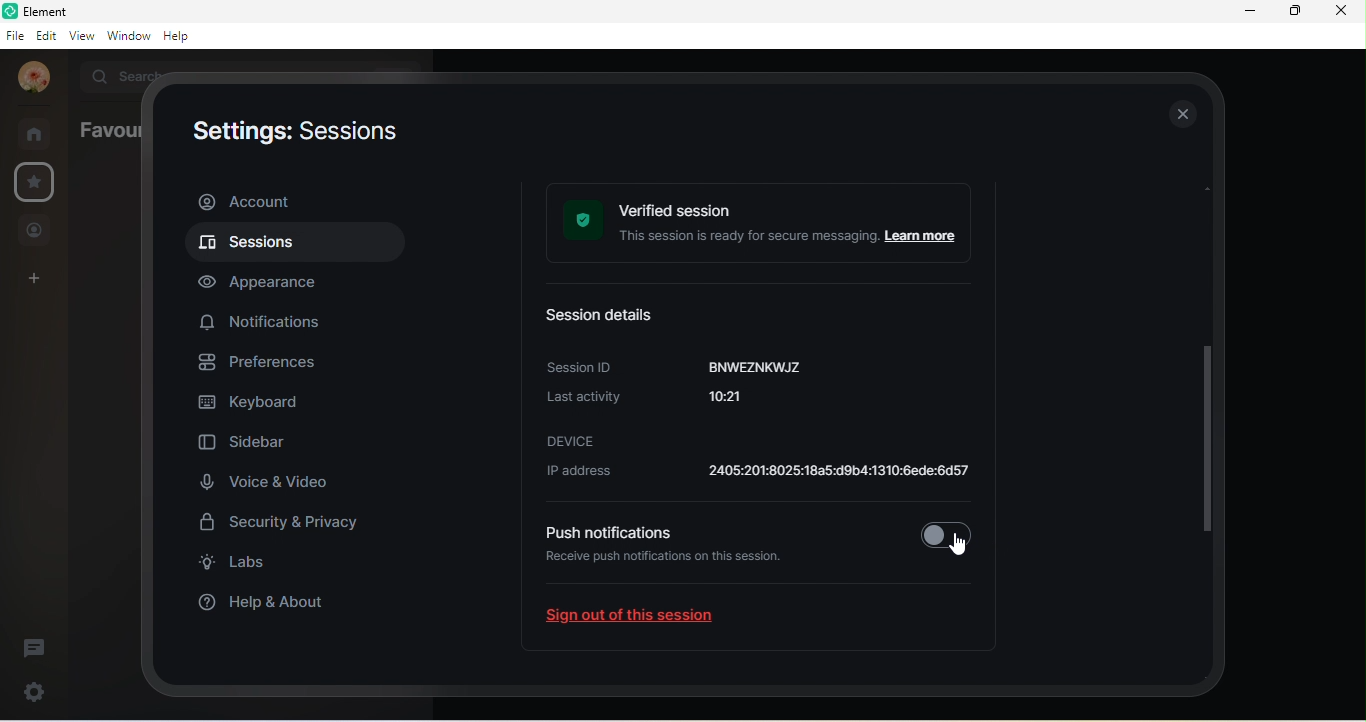 Image resolution: width=1366 pixels, height=722 pixels. Describe the element at coordinates (14, 37) in the screenshot. I see `file` at that location.